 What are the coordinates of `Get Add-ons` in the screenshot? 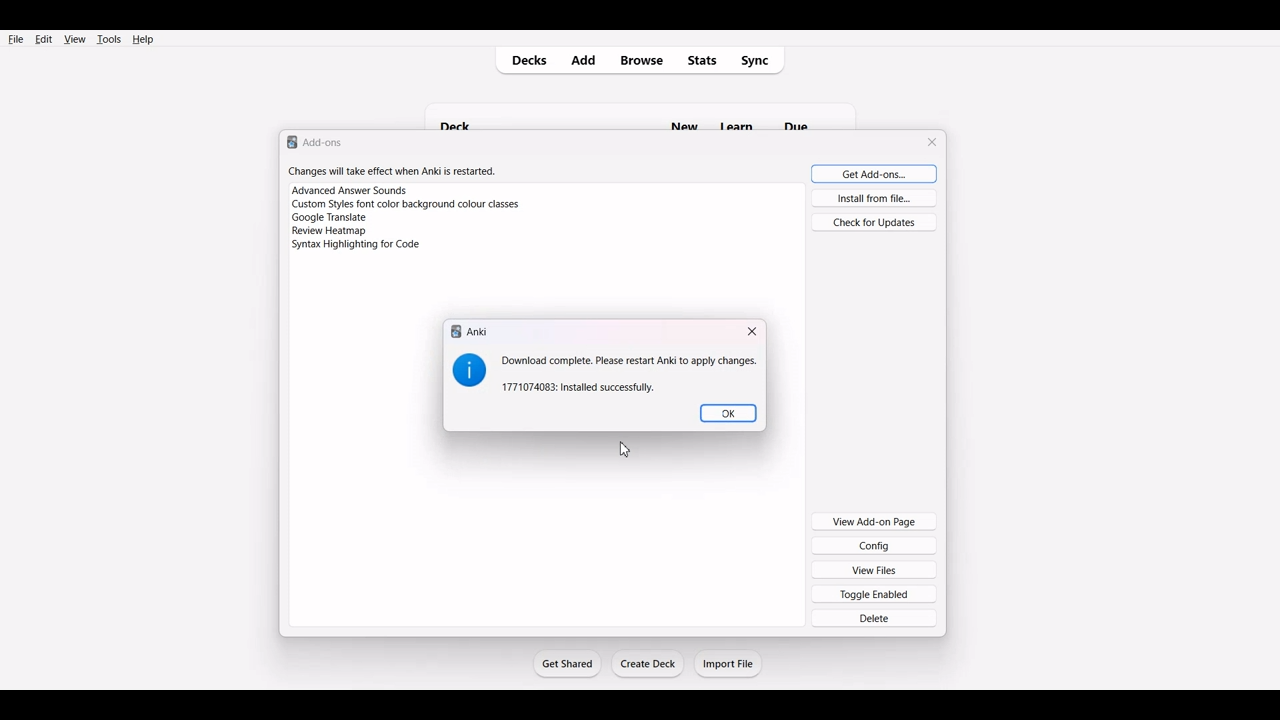 It's located at (870, 173).